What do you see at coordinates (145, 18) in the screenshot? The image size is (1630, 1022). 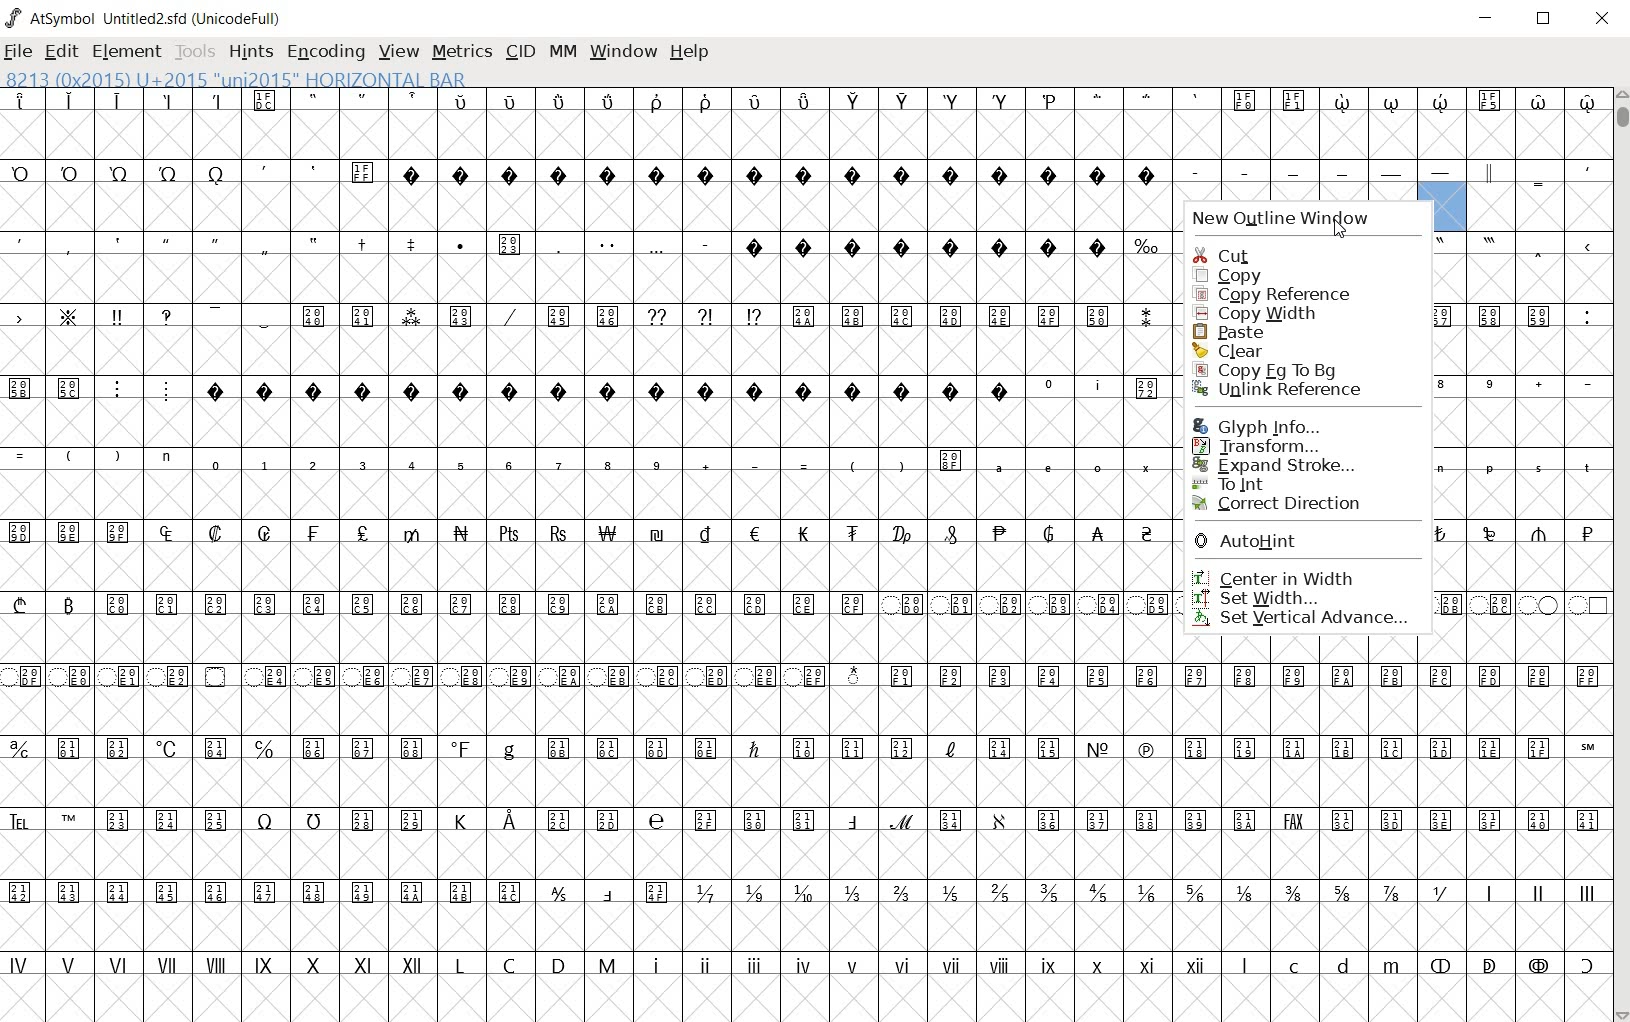 I see `AtSymbol  Untitled2.sfd (UnicodeFull)` at bounding box center [145, 18].